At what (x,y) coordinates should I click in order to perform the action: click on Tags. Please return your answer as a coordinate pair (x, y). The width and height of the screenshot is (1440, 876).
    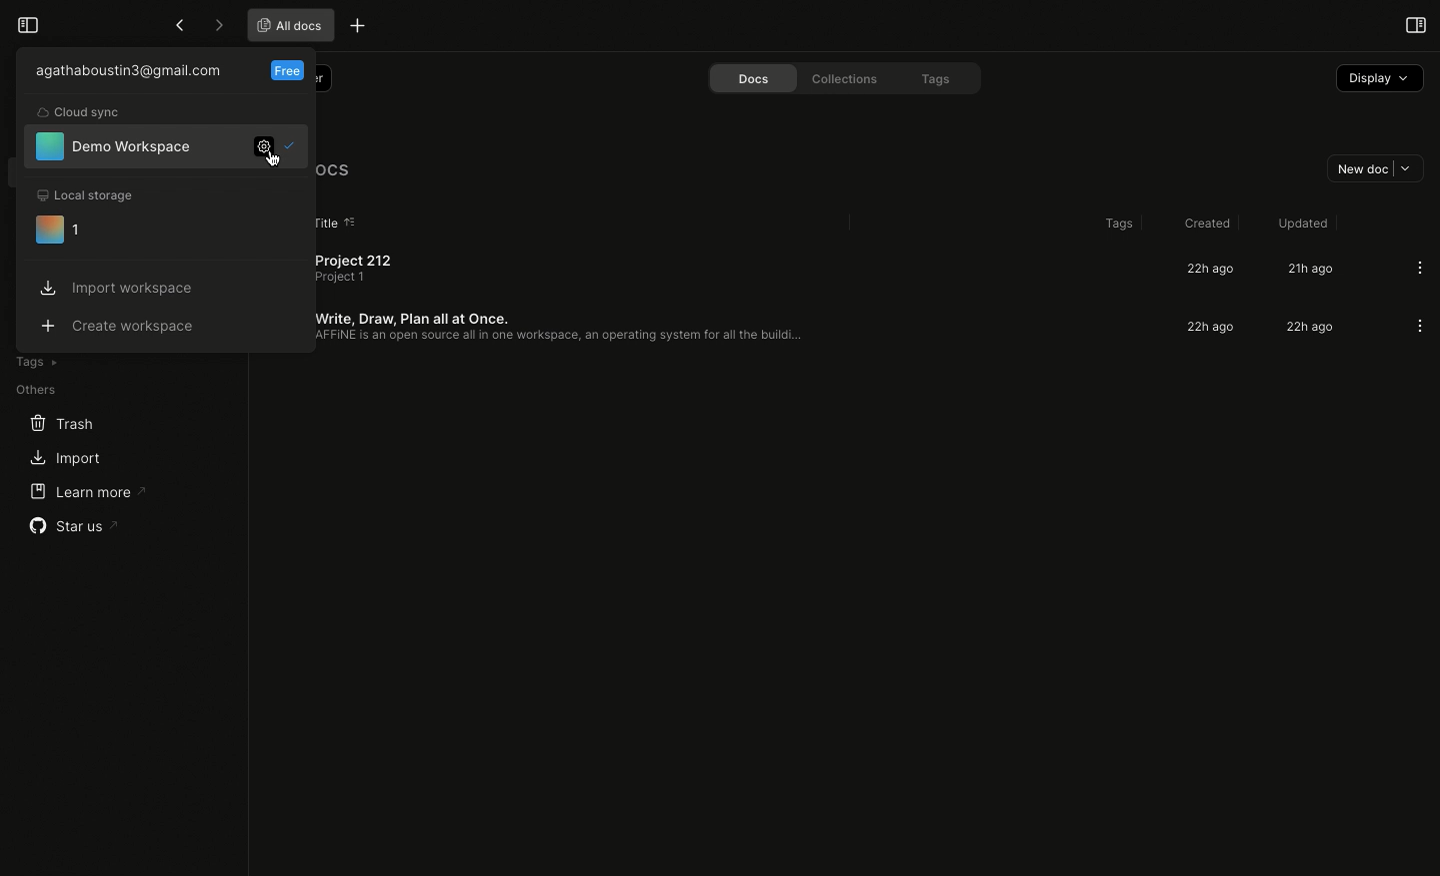
    Looking at the image, I should click on (1116, 224).